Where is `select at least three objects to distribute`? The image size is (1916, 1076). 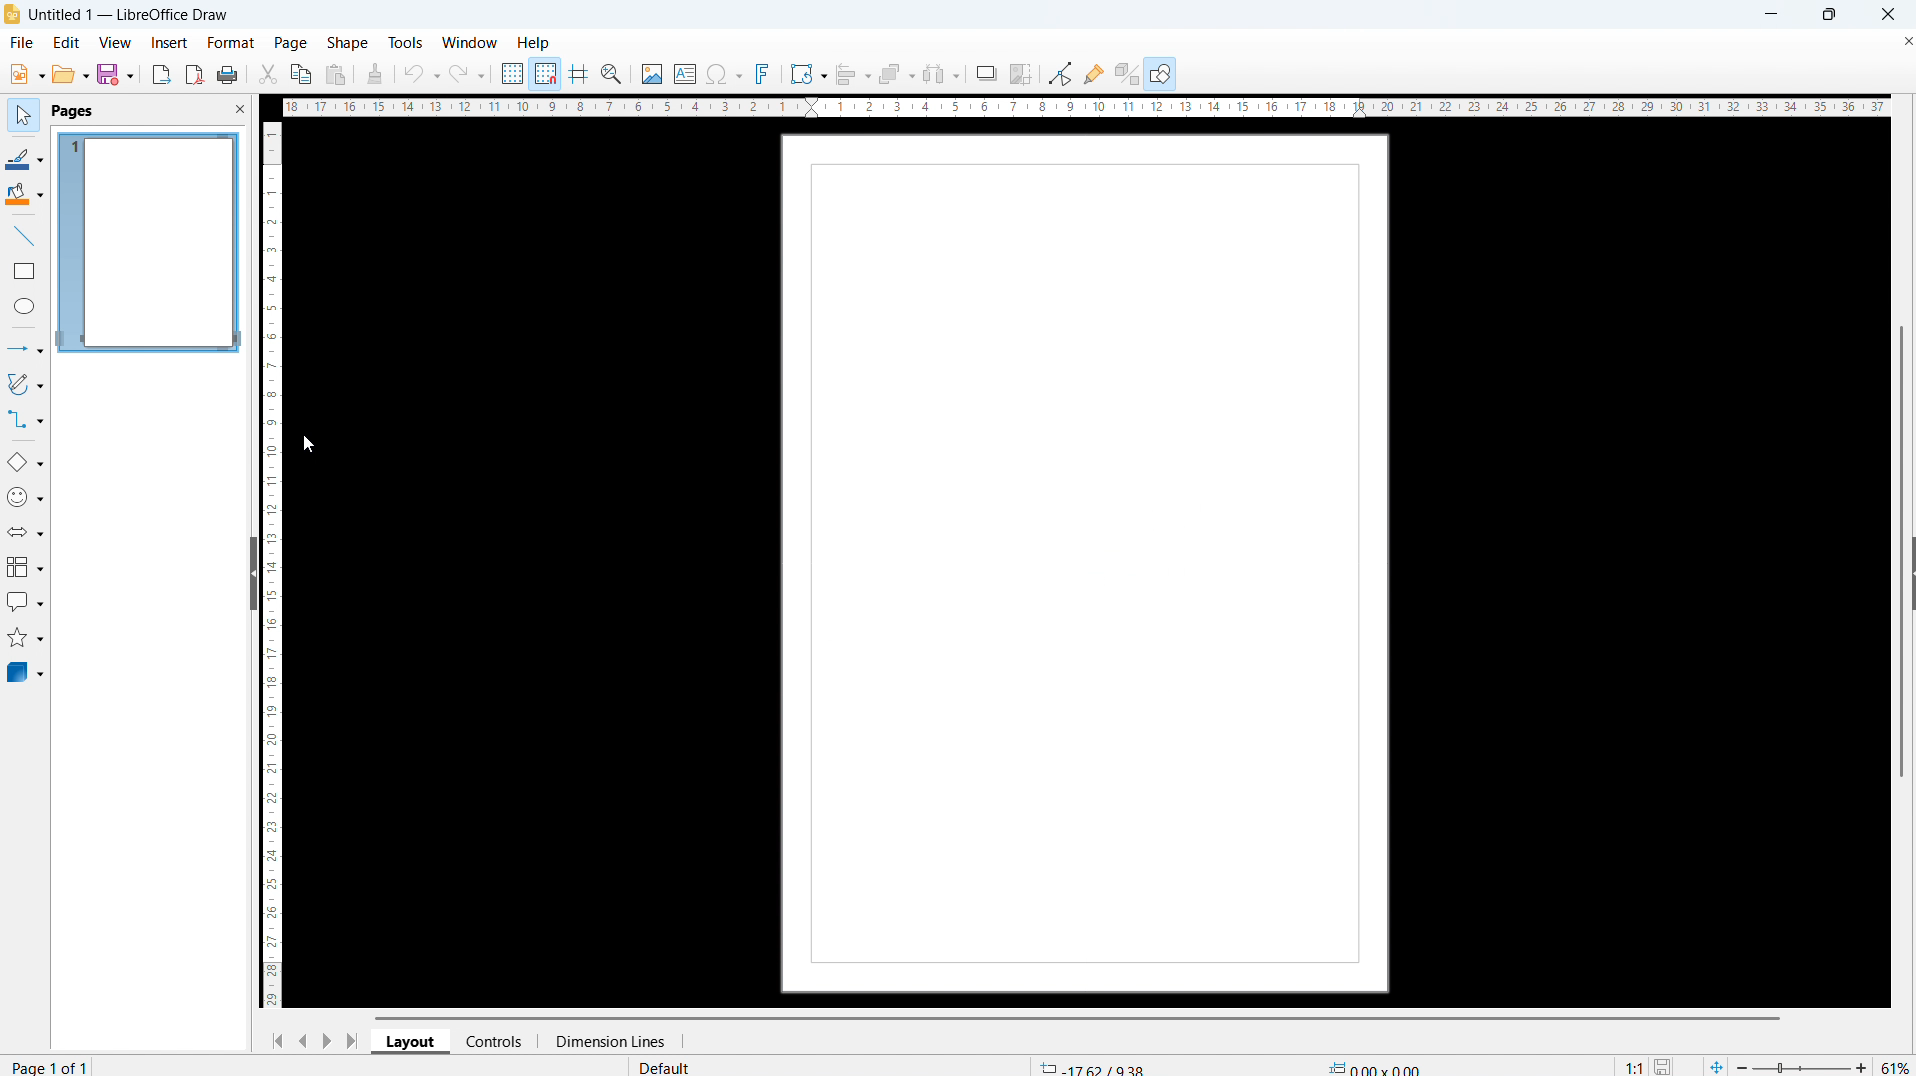
select at least three objects to distribute is located at coordinates (942, 75).